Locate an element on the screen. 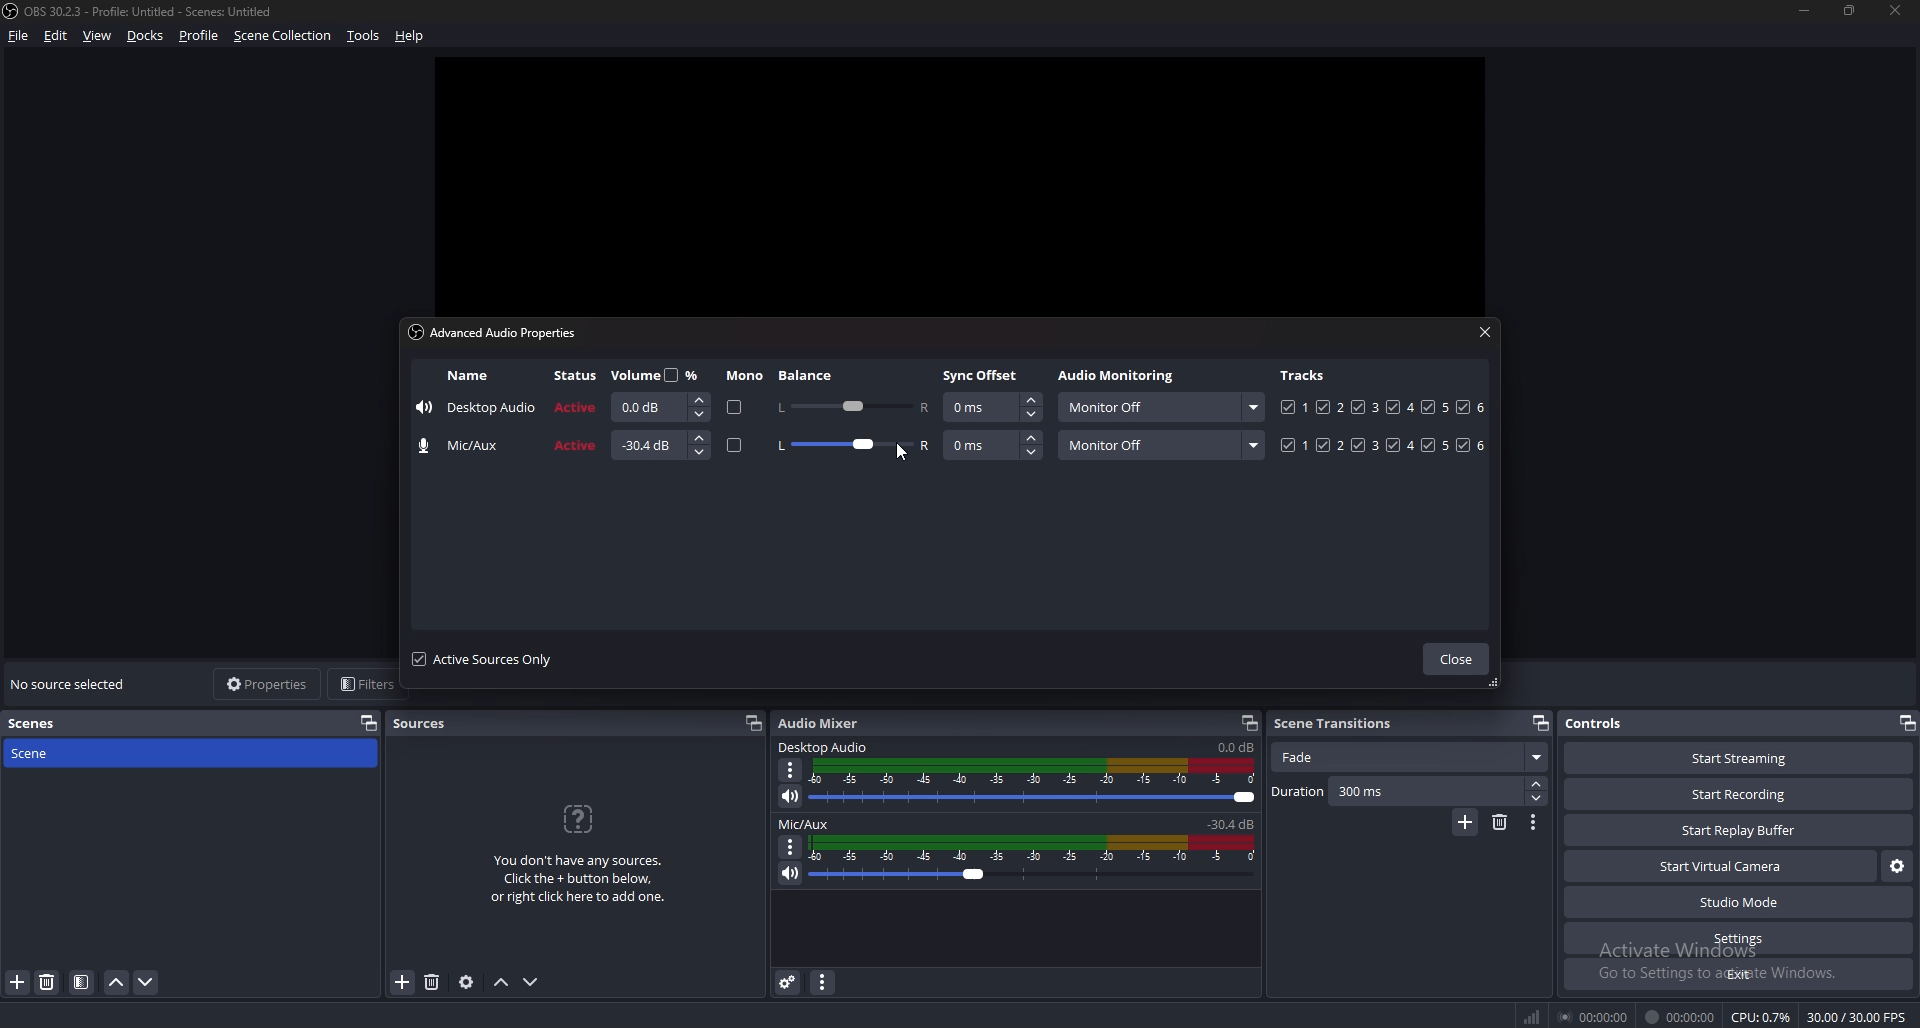 The height and width of the screenshot is (1028, 1920). settings is located at coordinates (1736, 938).